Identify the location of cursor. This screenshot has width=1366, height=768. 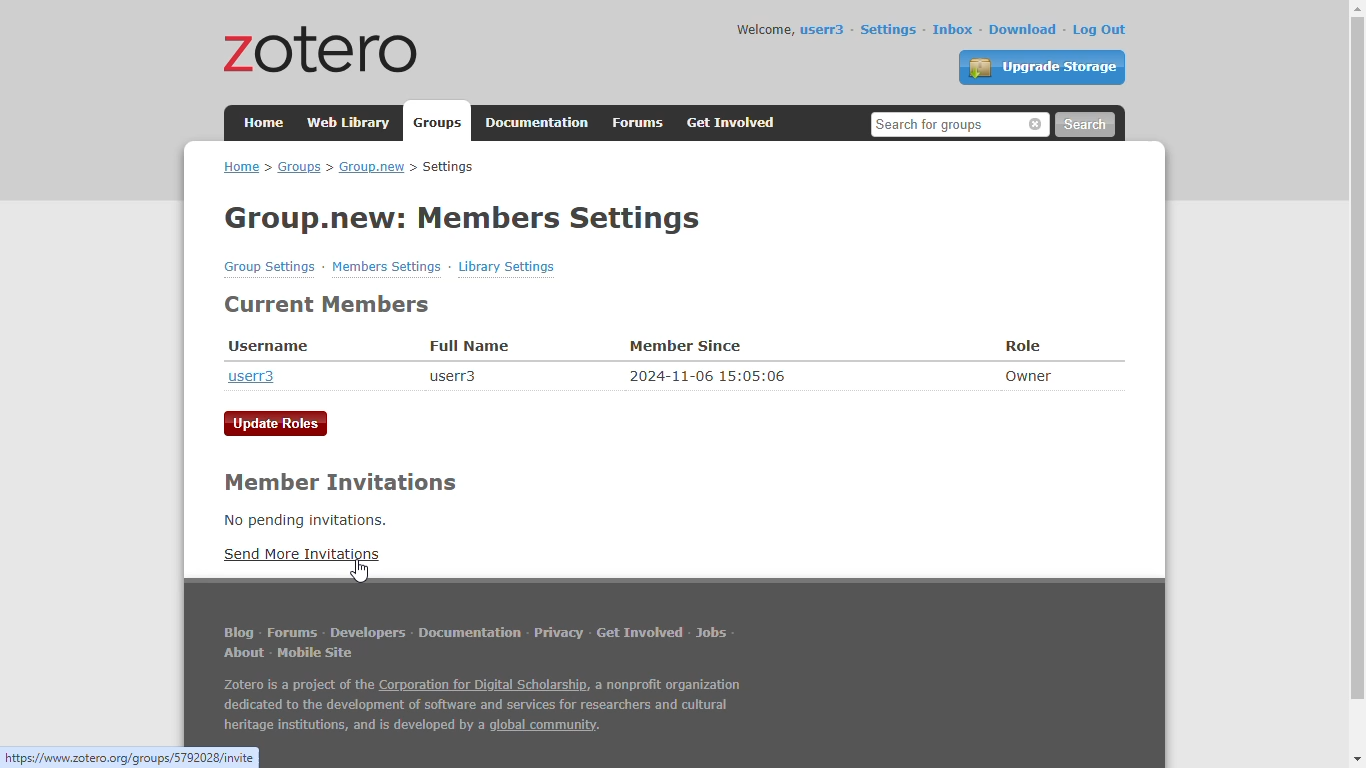
(360, 571).